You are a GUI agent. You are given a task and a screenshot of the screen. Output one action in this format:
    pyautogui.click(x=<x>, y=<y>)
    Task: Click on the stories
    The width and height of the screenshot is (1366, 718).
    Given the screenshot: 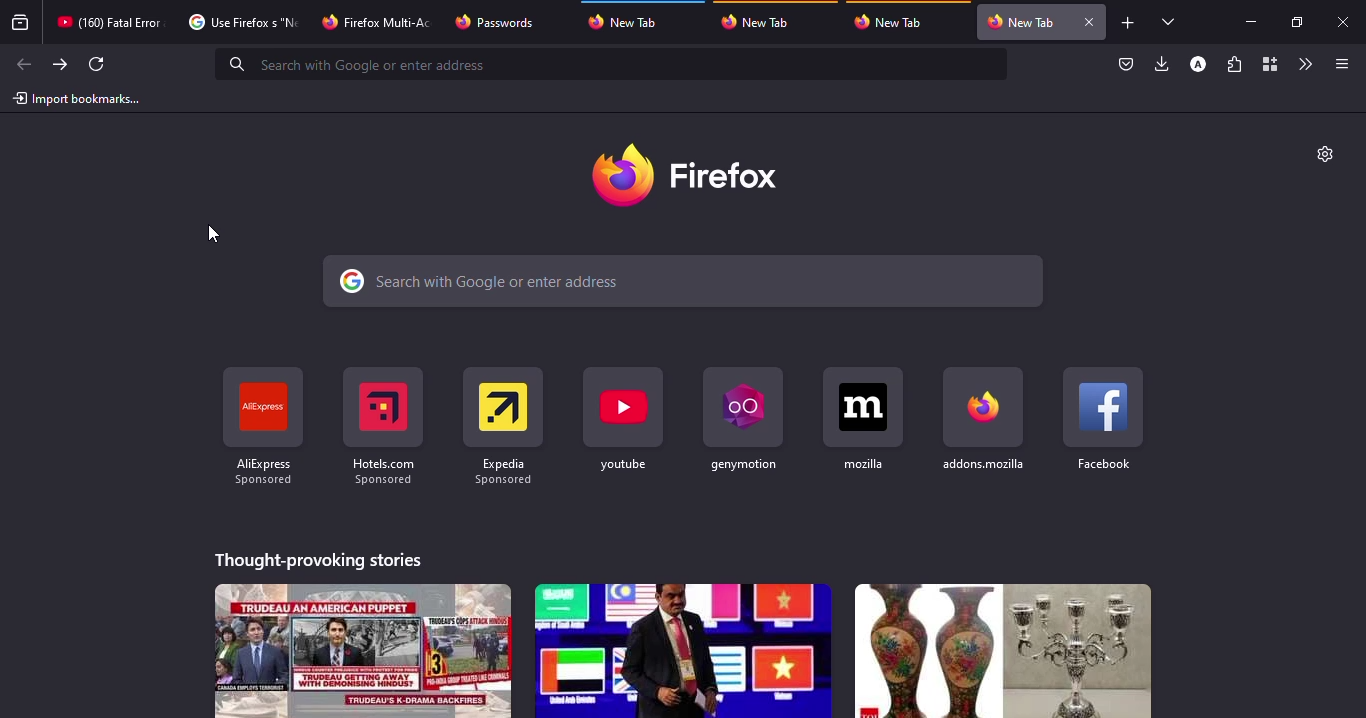 What is the action you would take?
    pyautogui.click(x=364, y=650)
    